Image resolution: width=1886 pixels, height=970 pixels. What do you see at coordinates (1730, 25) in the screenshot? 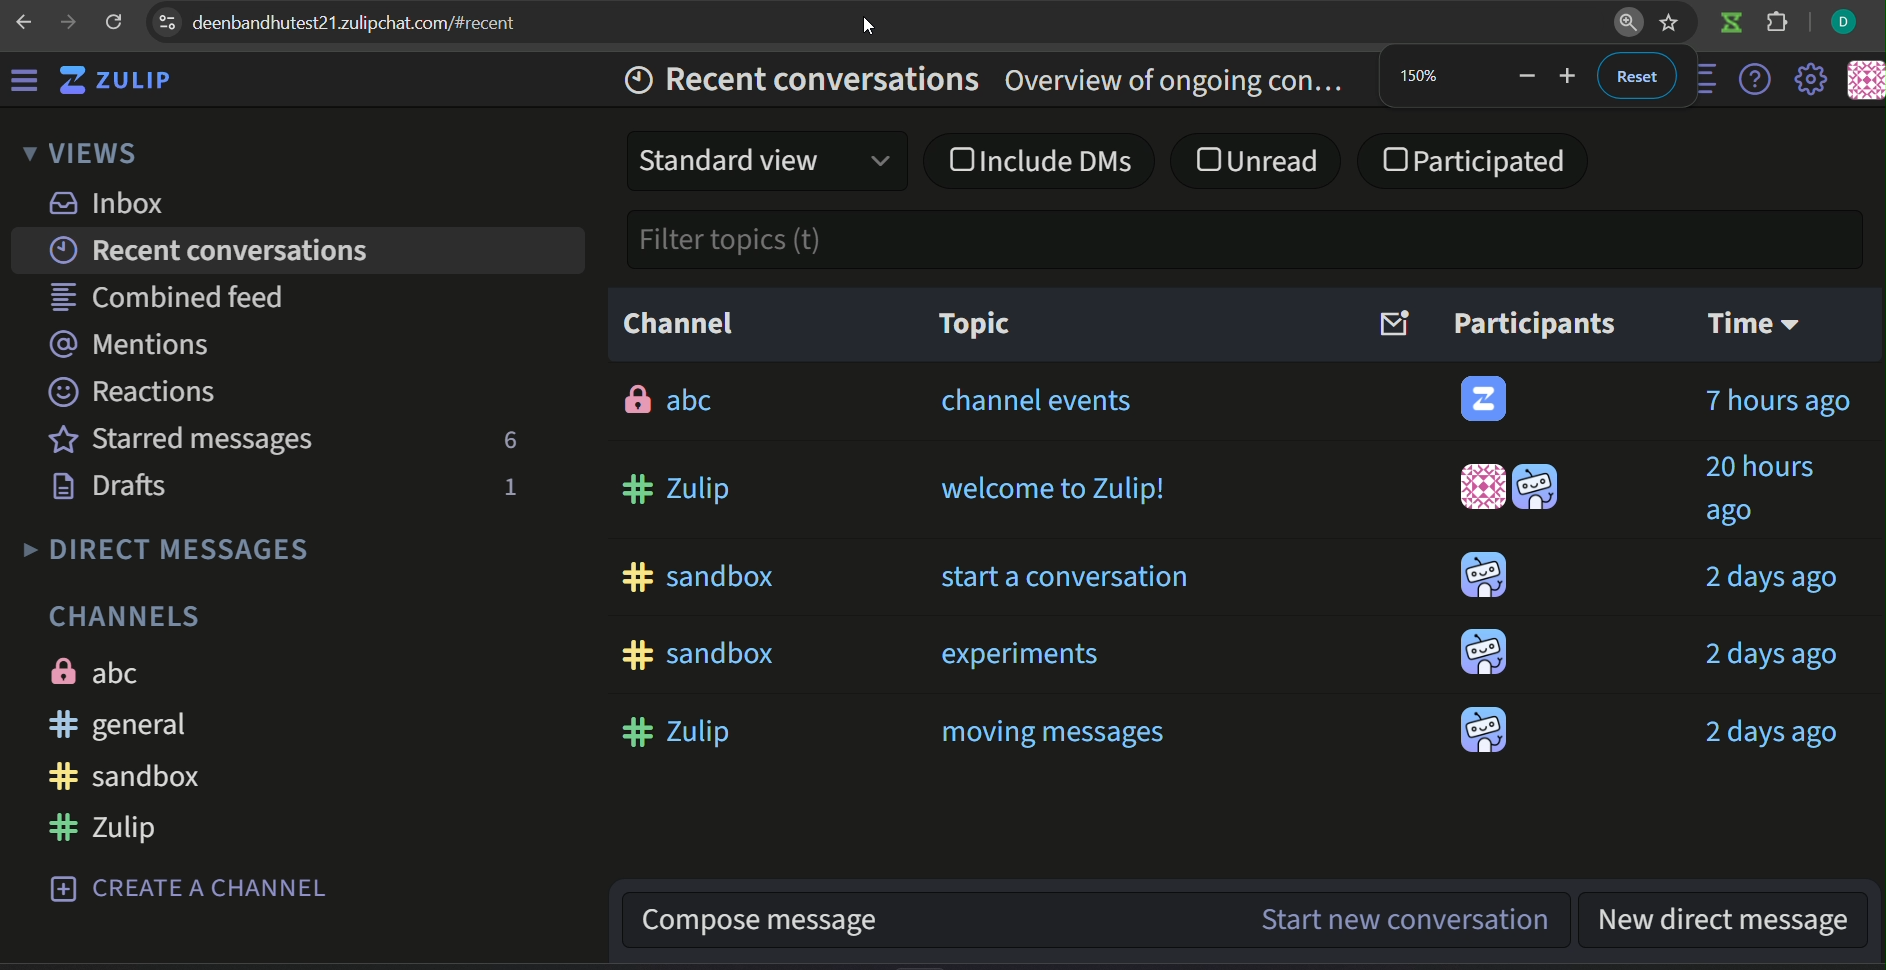
I see `icon` at bounding box center [1730, 25].